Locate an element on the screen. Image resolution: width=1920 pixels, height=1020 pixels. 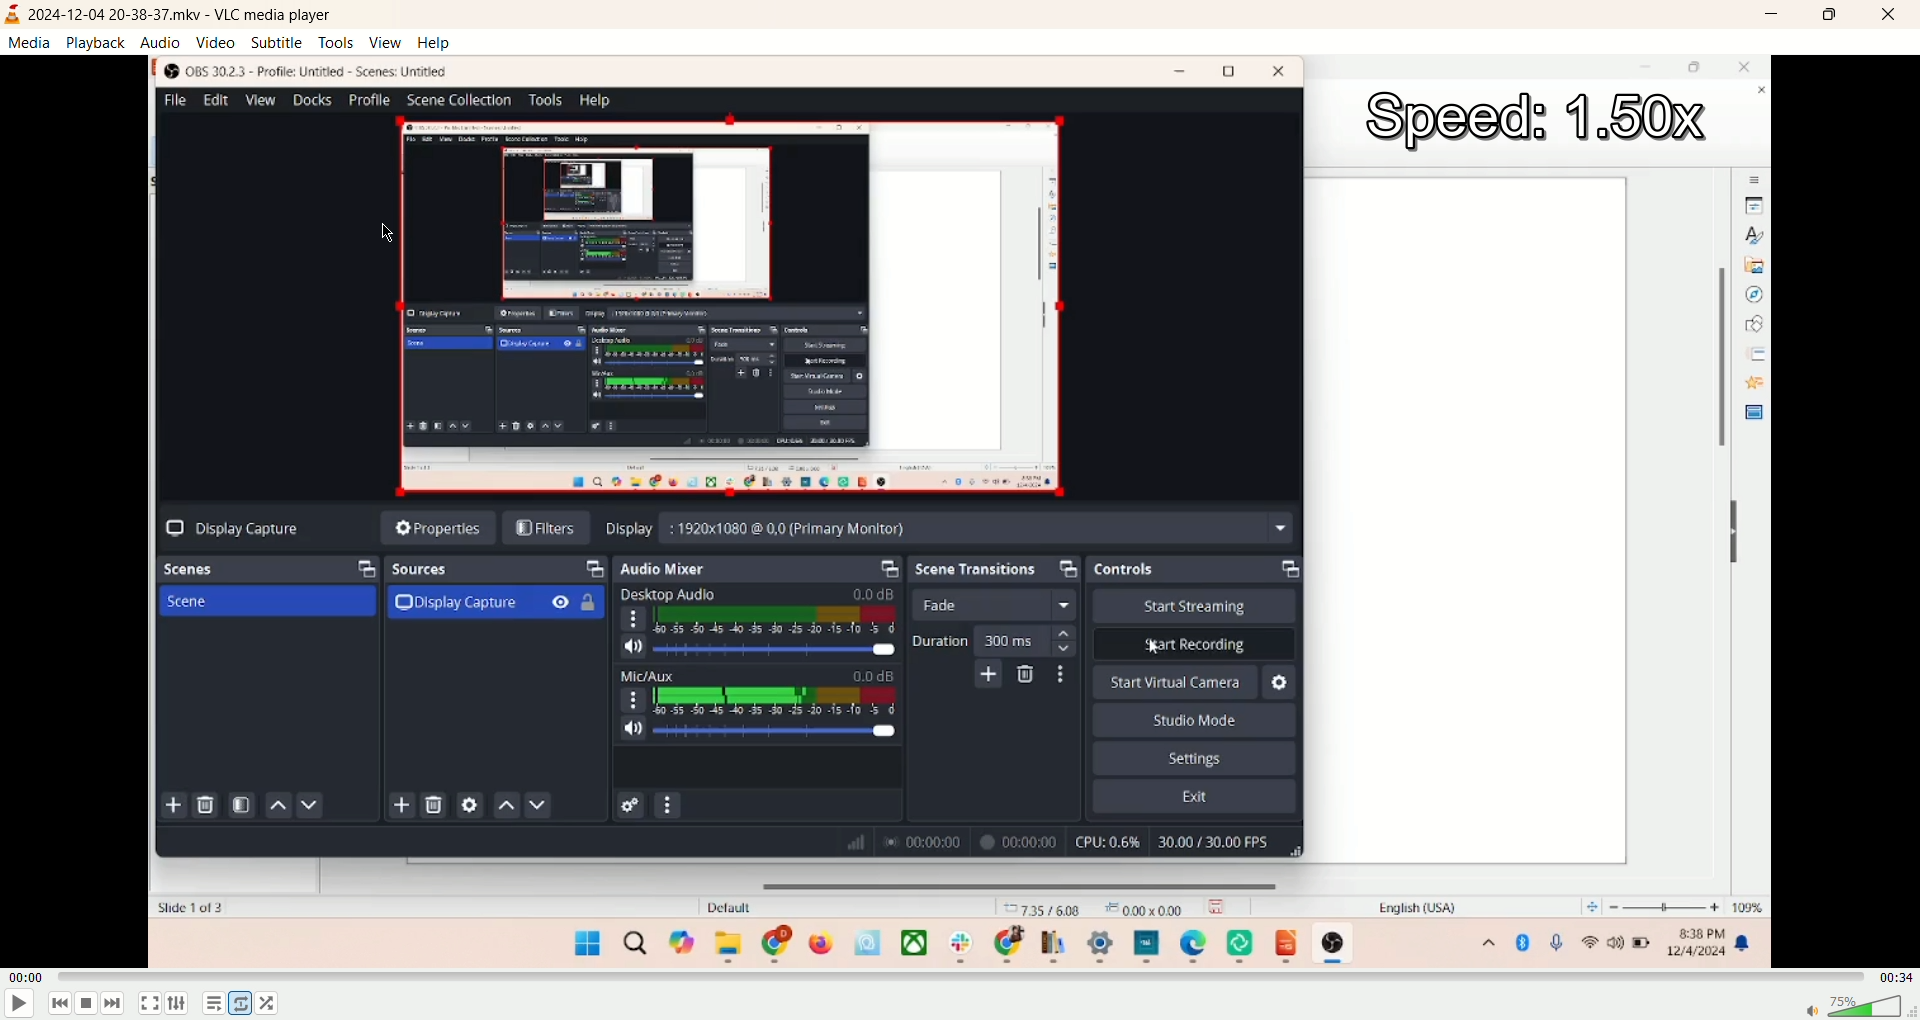
maximize is located at coordinates (1829, 15).